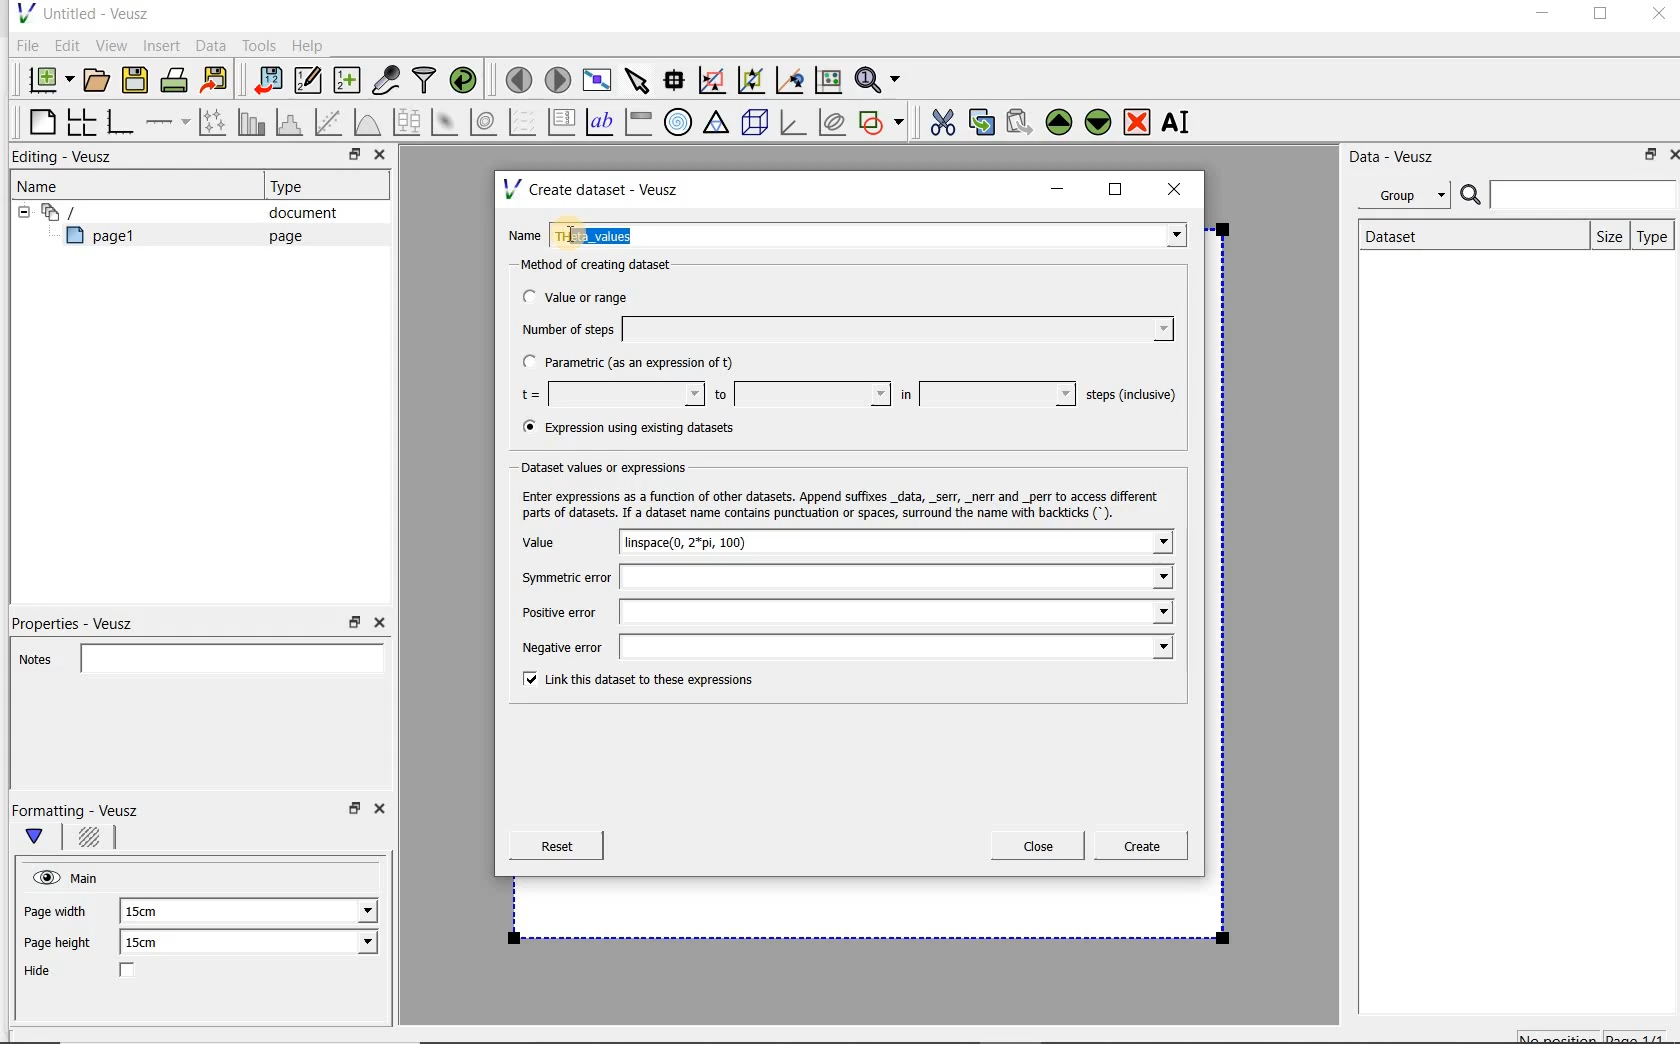  Describe the element at coordinates (614, 467) in the screenshot. I see `Dataset values or expressions` at that location.